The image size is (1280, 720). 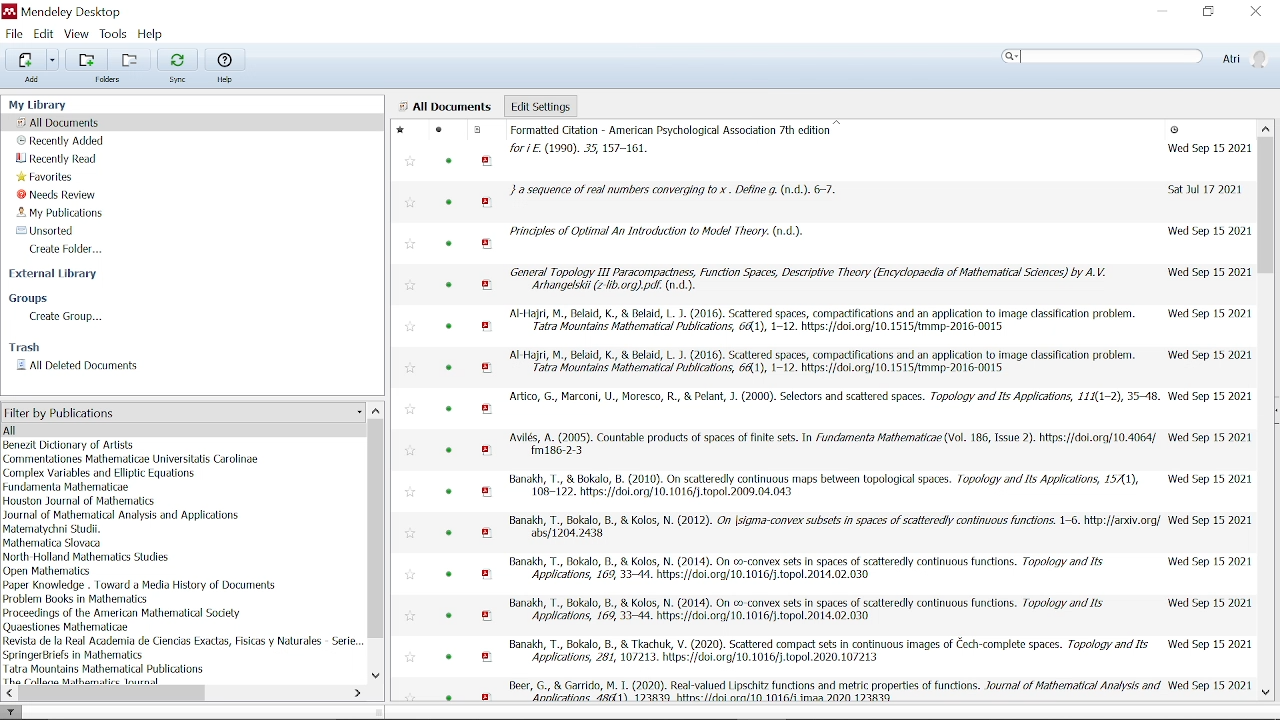 I want to click on Move up in filter by publication, so click(x=376, y=410).